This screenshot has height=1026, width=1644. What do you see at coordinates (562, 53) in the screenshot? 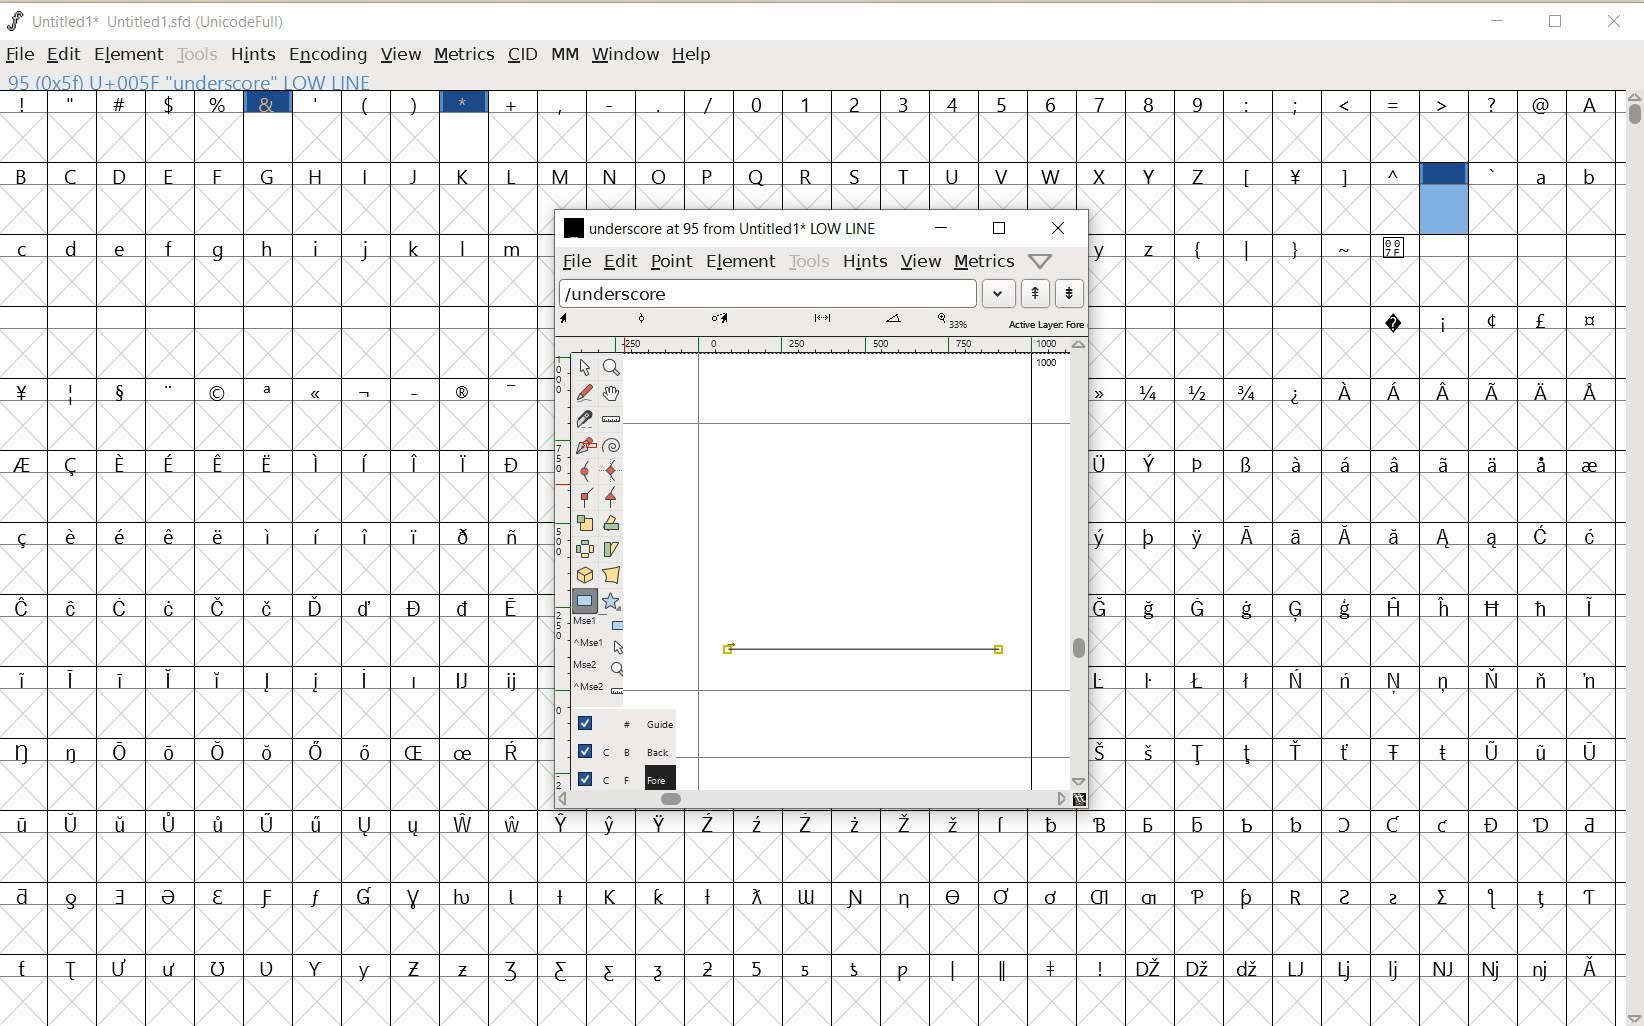
I see `MM` at bounding box center [562, 53].